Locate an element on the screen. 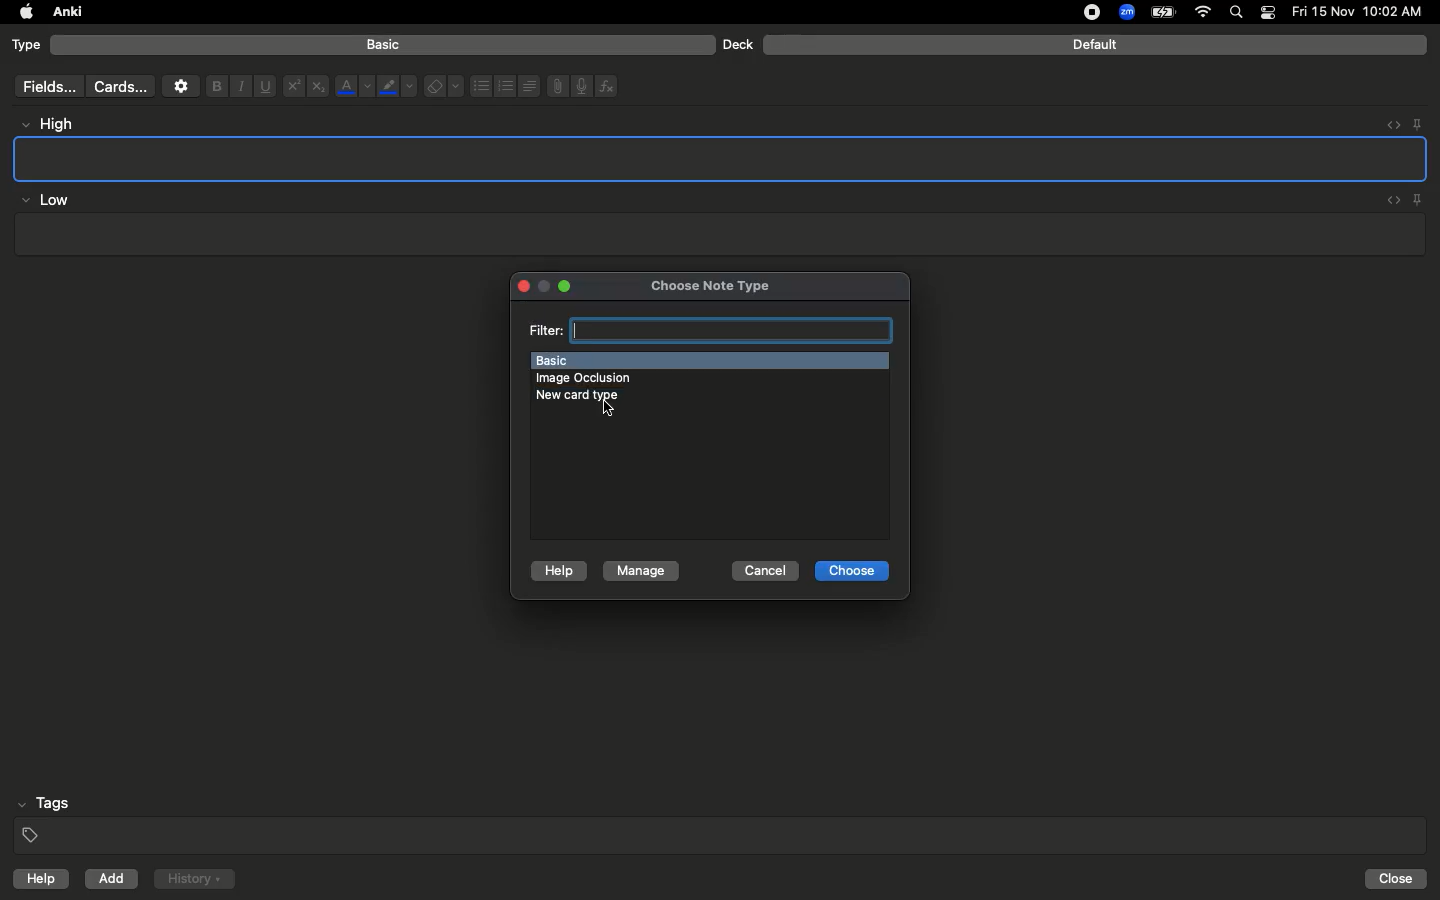 This screenshot has height=900, width=1440. Basic  is located at coordinates (708, 359).